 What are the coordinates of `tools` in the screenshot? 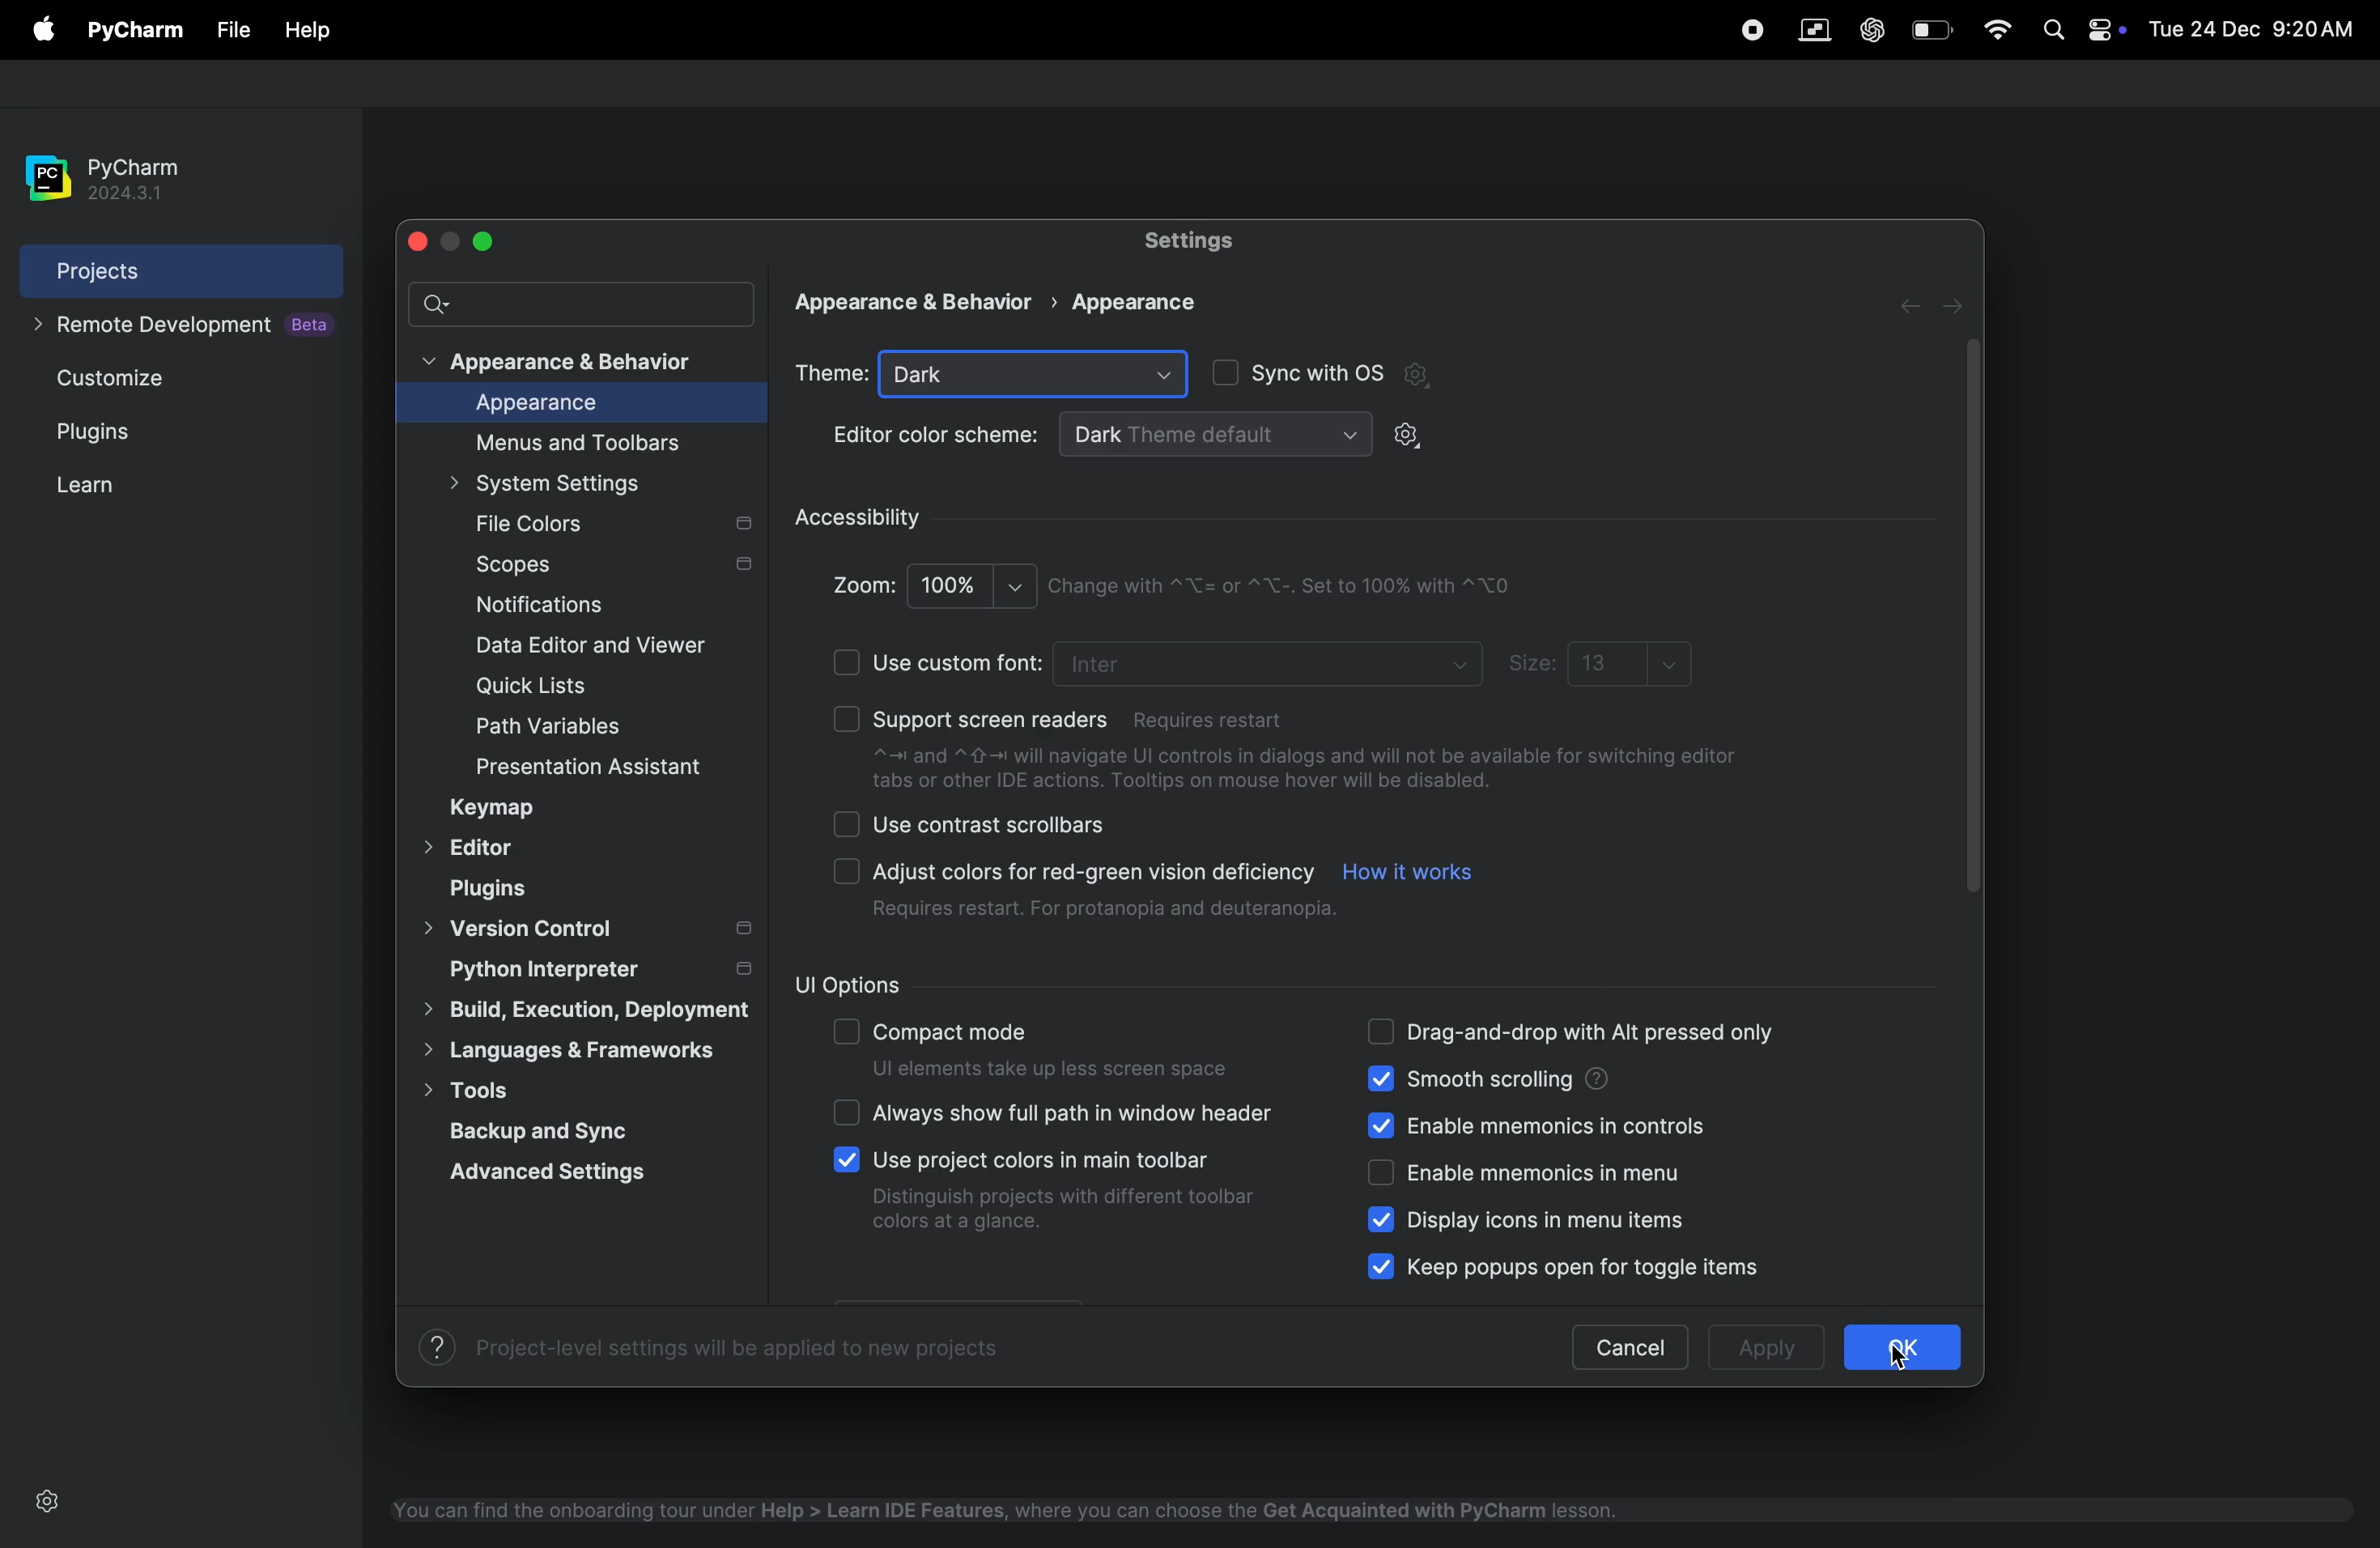 It's located at (514, 1089).